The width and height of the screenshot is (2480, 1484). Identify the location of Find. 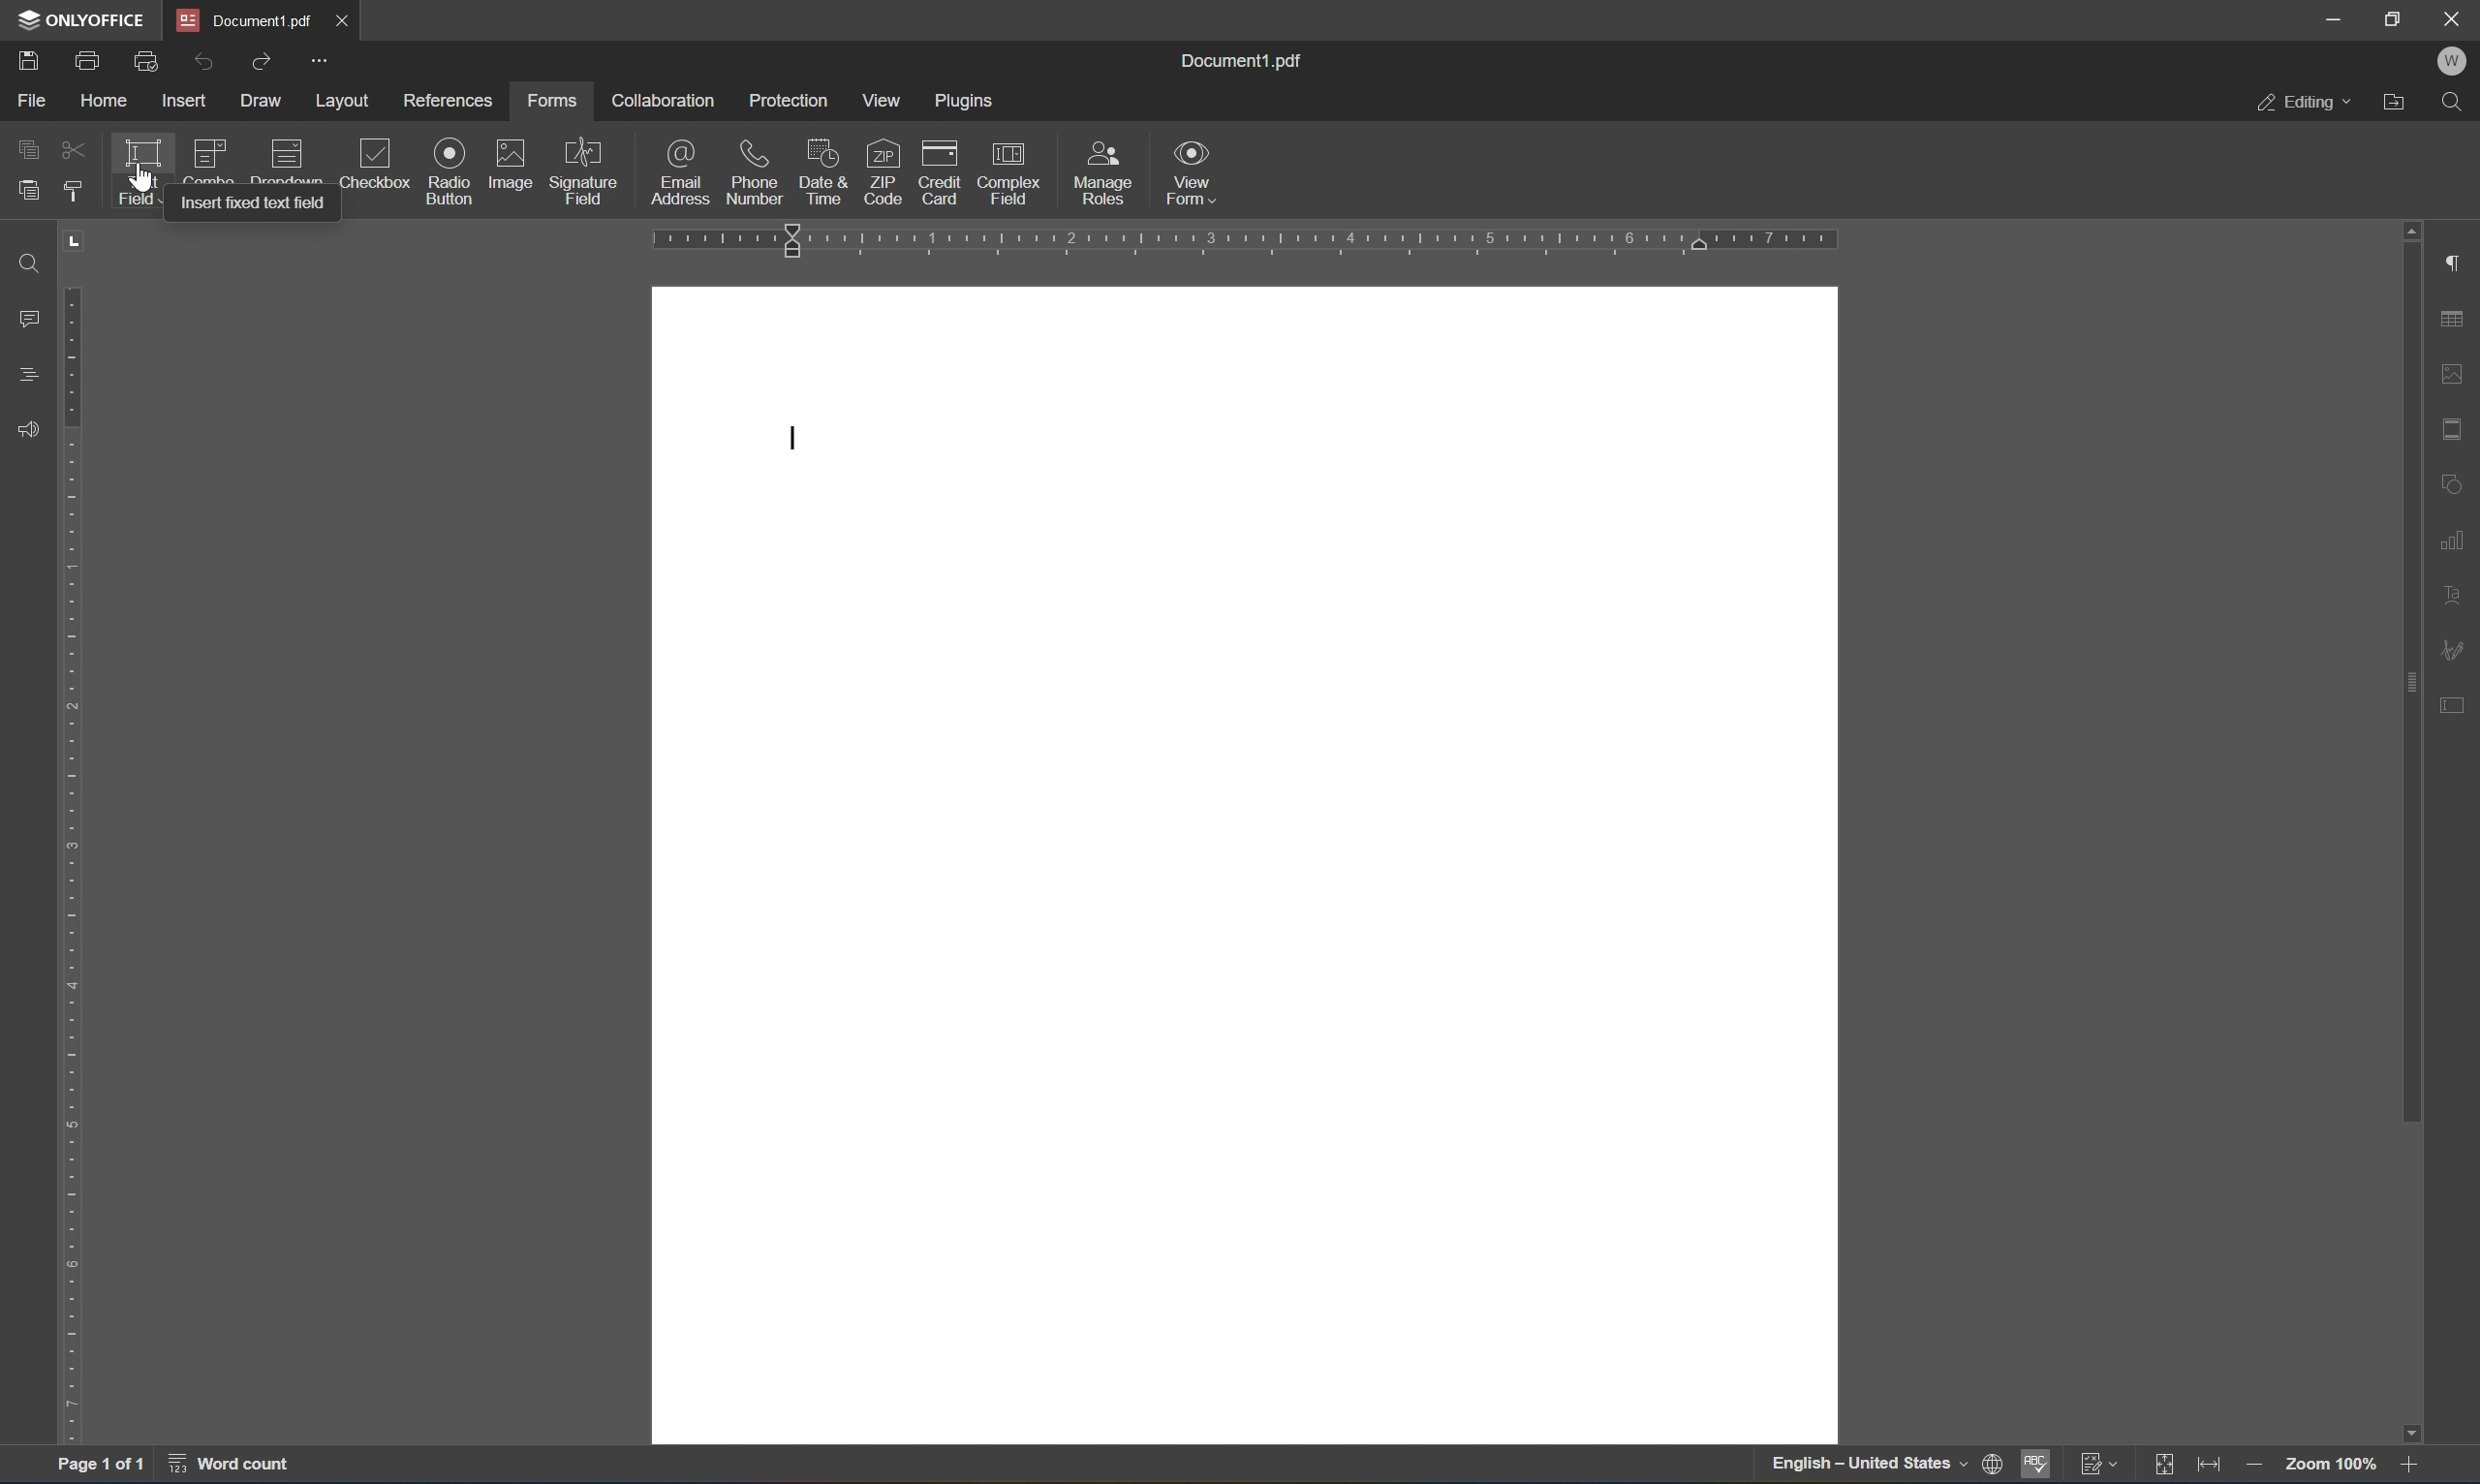
(2455, 106).